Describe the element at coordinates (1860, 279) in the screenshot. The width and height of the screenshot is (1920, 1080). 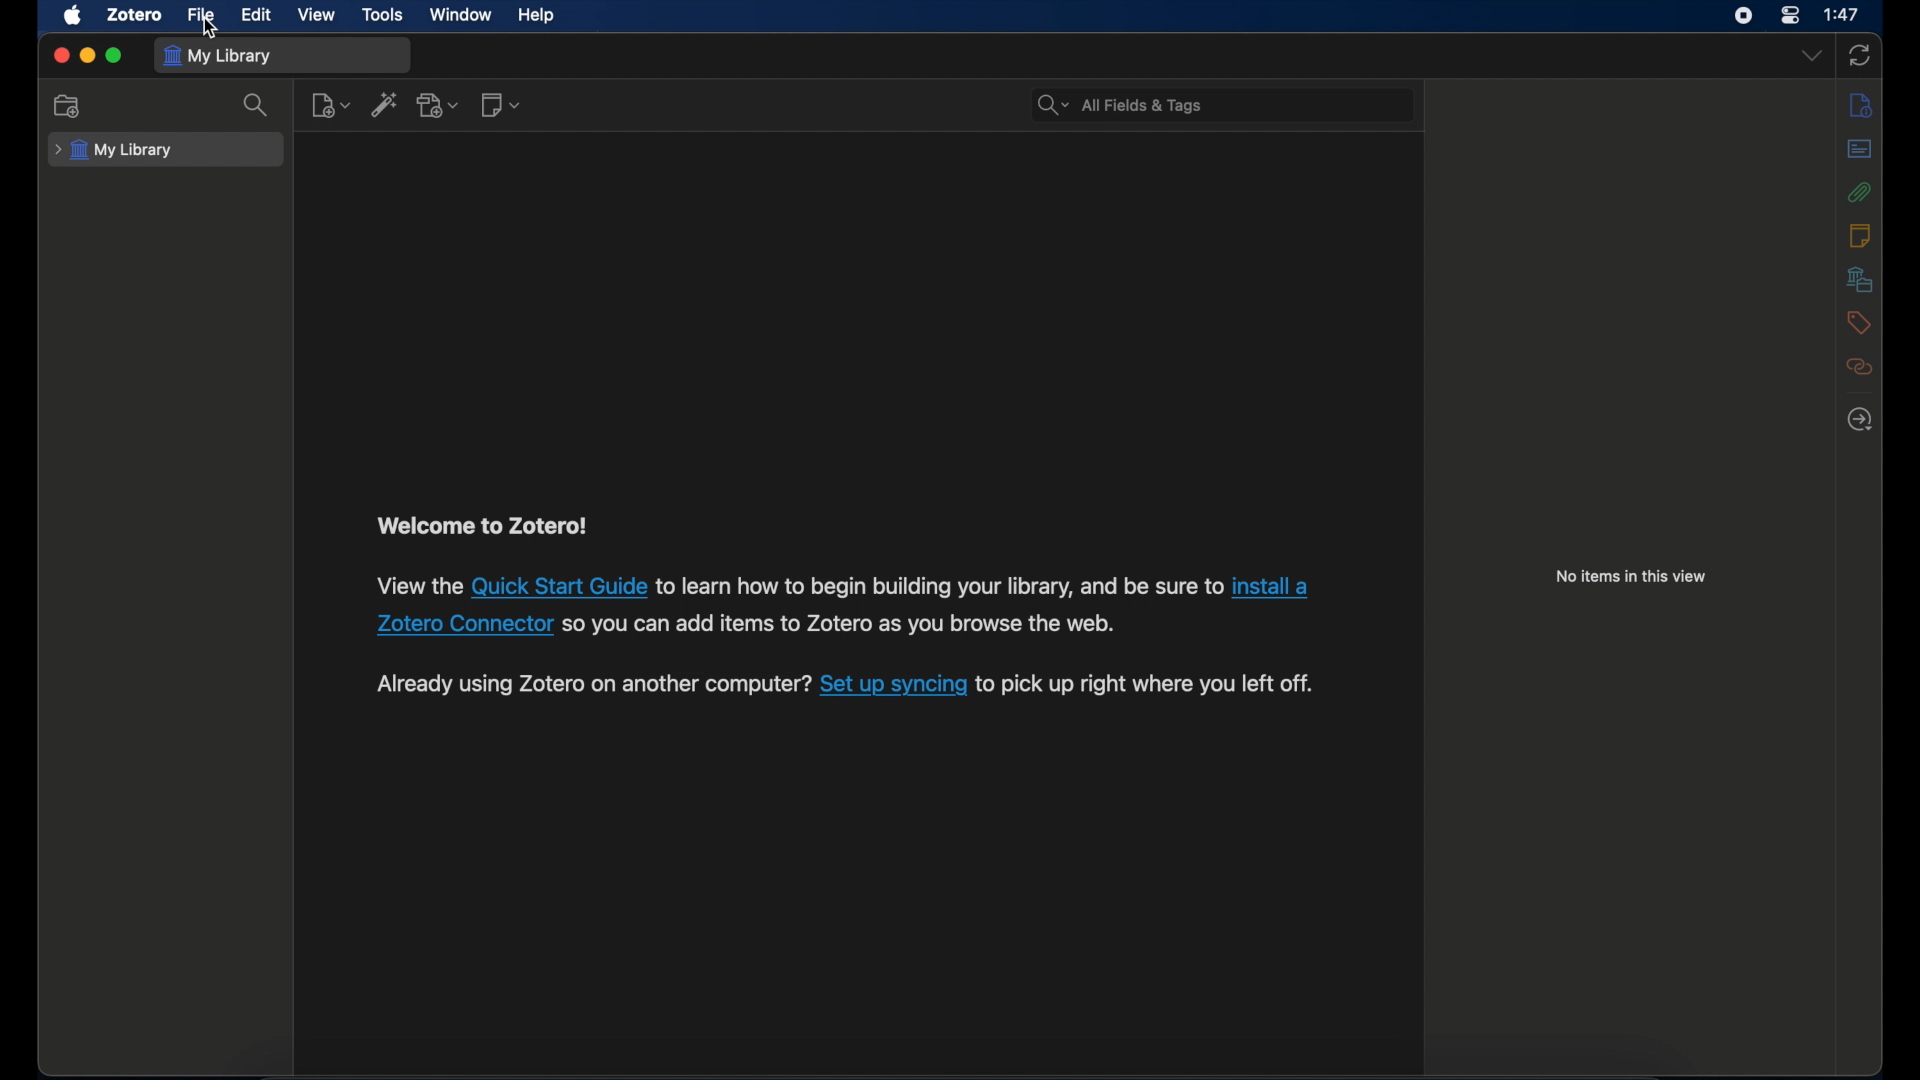
I see `libraries` at that location.